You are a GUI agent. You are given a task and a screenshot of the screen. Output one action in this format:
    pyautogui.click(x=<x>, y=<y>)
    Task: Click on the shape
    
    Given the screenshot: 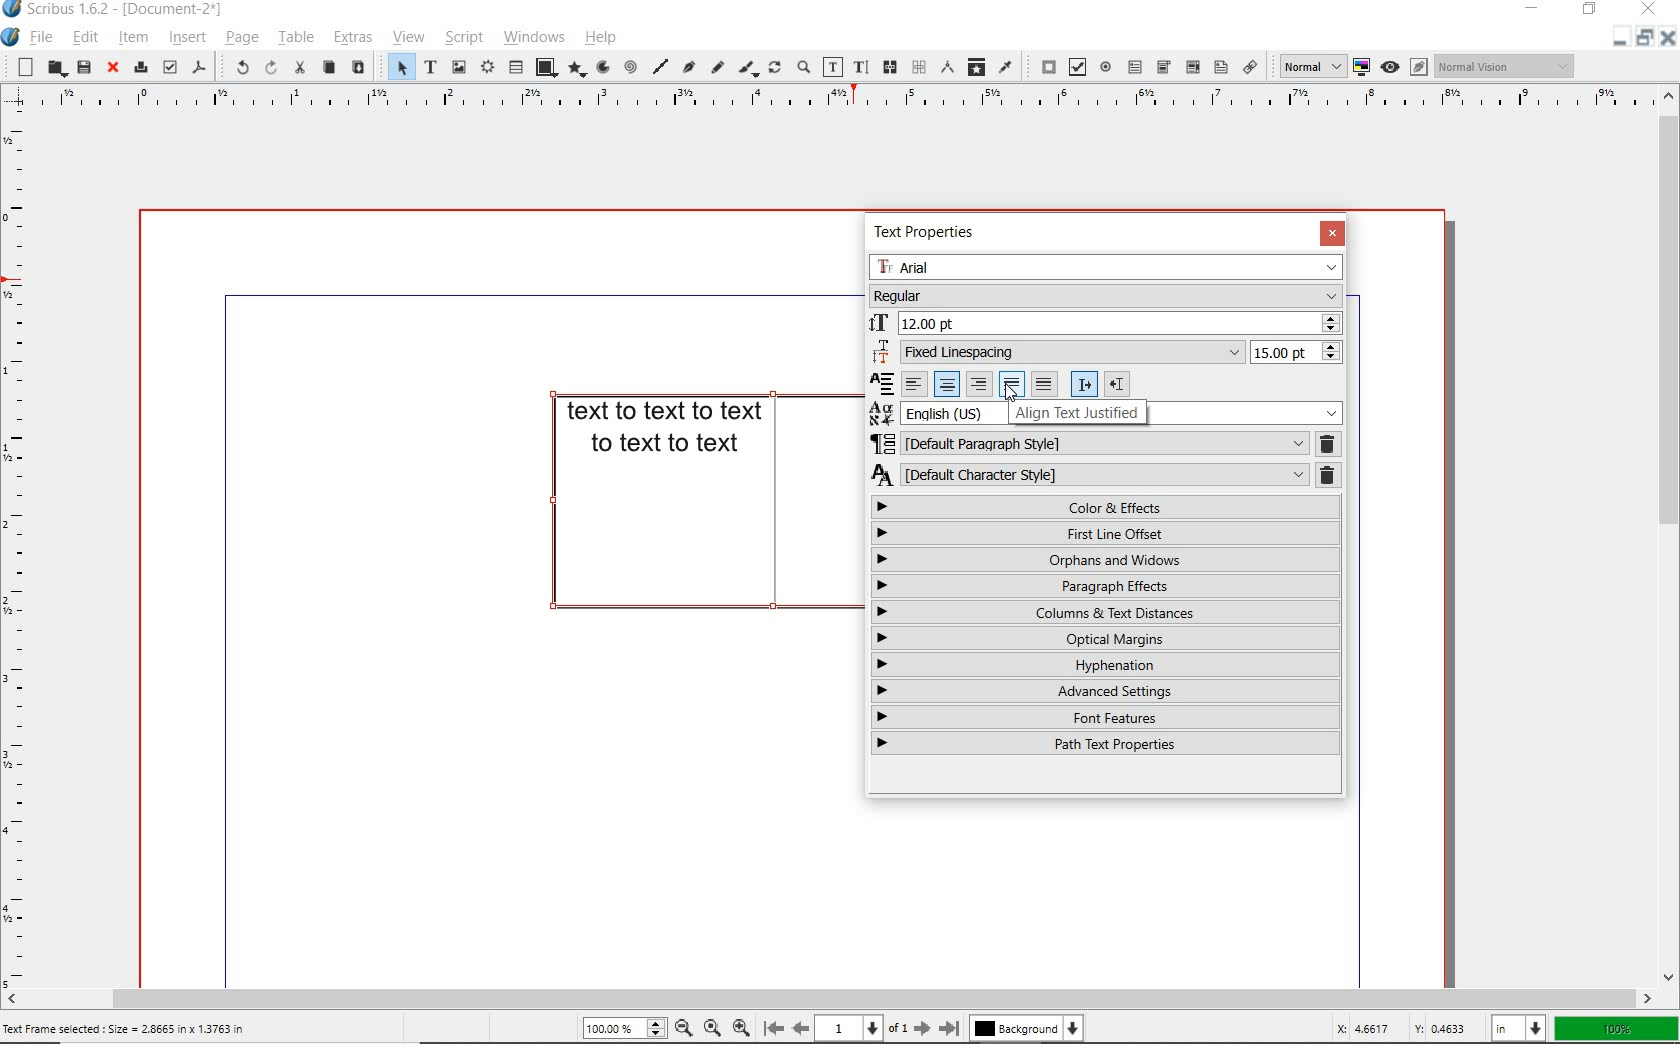 What is the action you would take?
    pyautogui.click(x=542, y=68)
    